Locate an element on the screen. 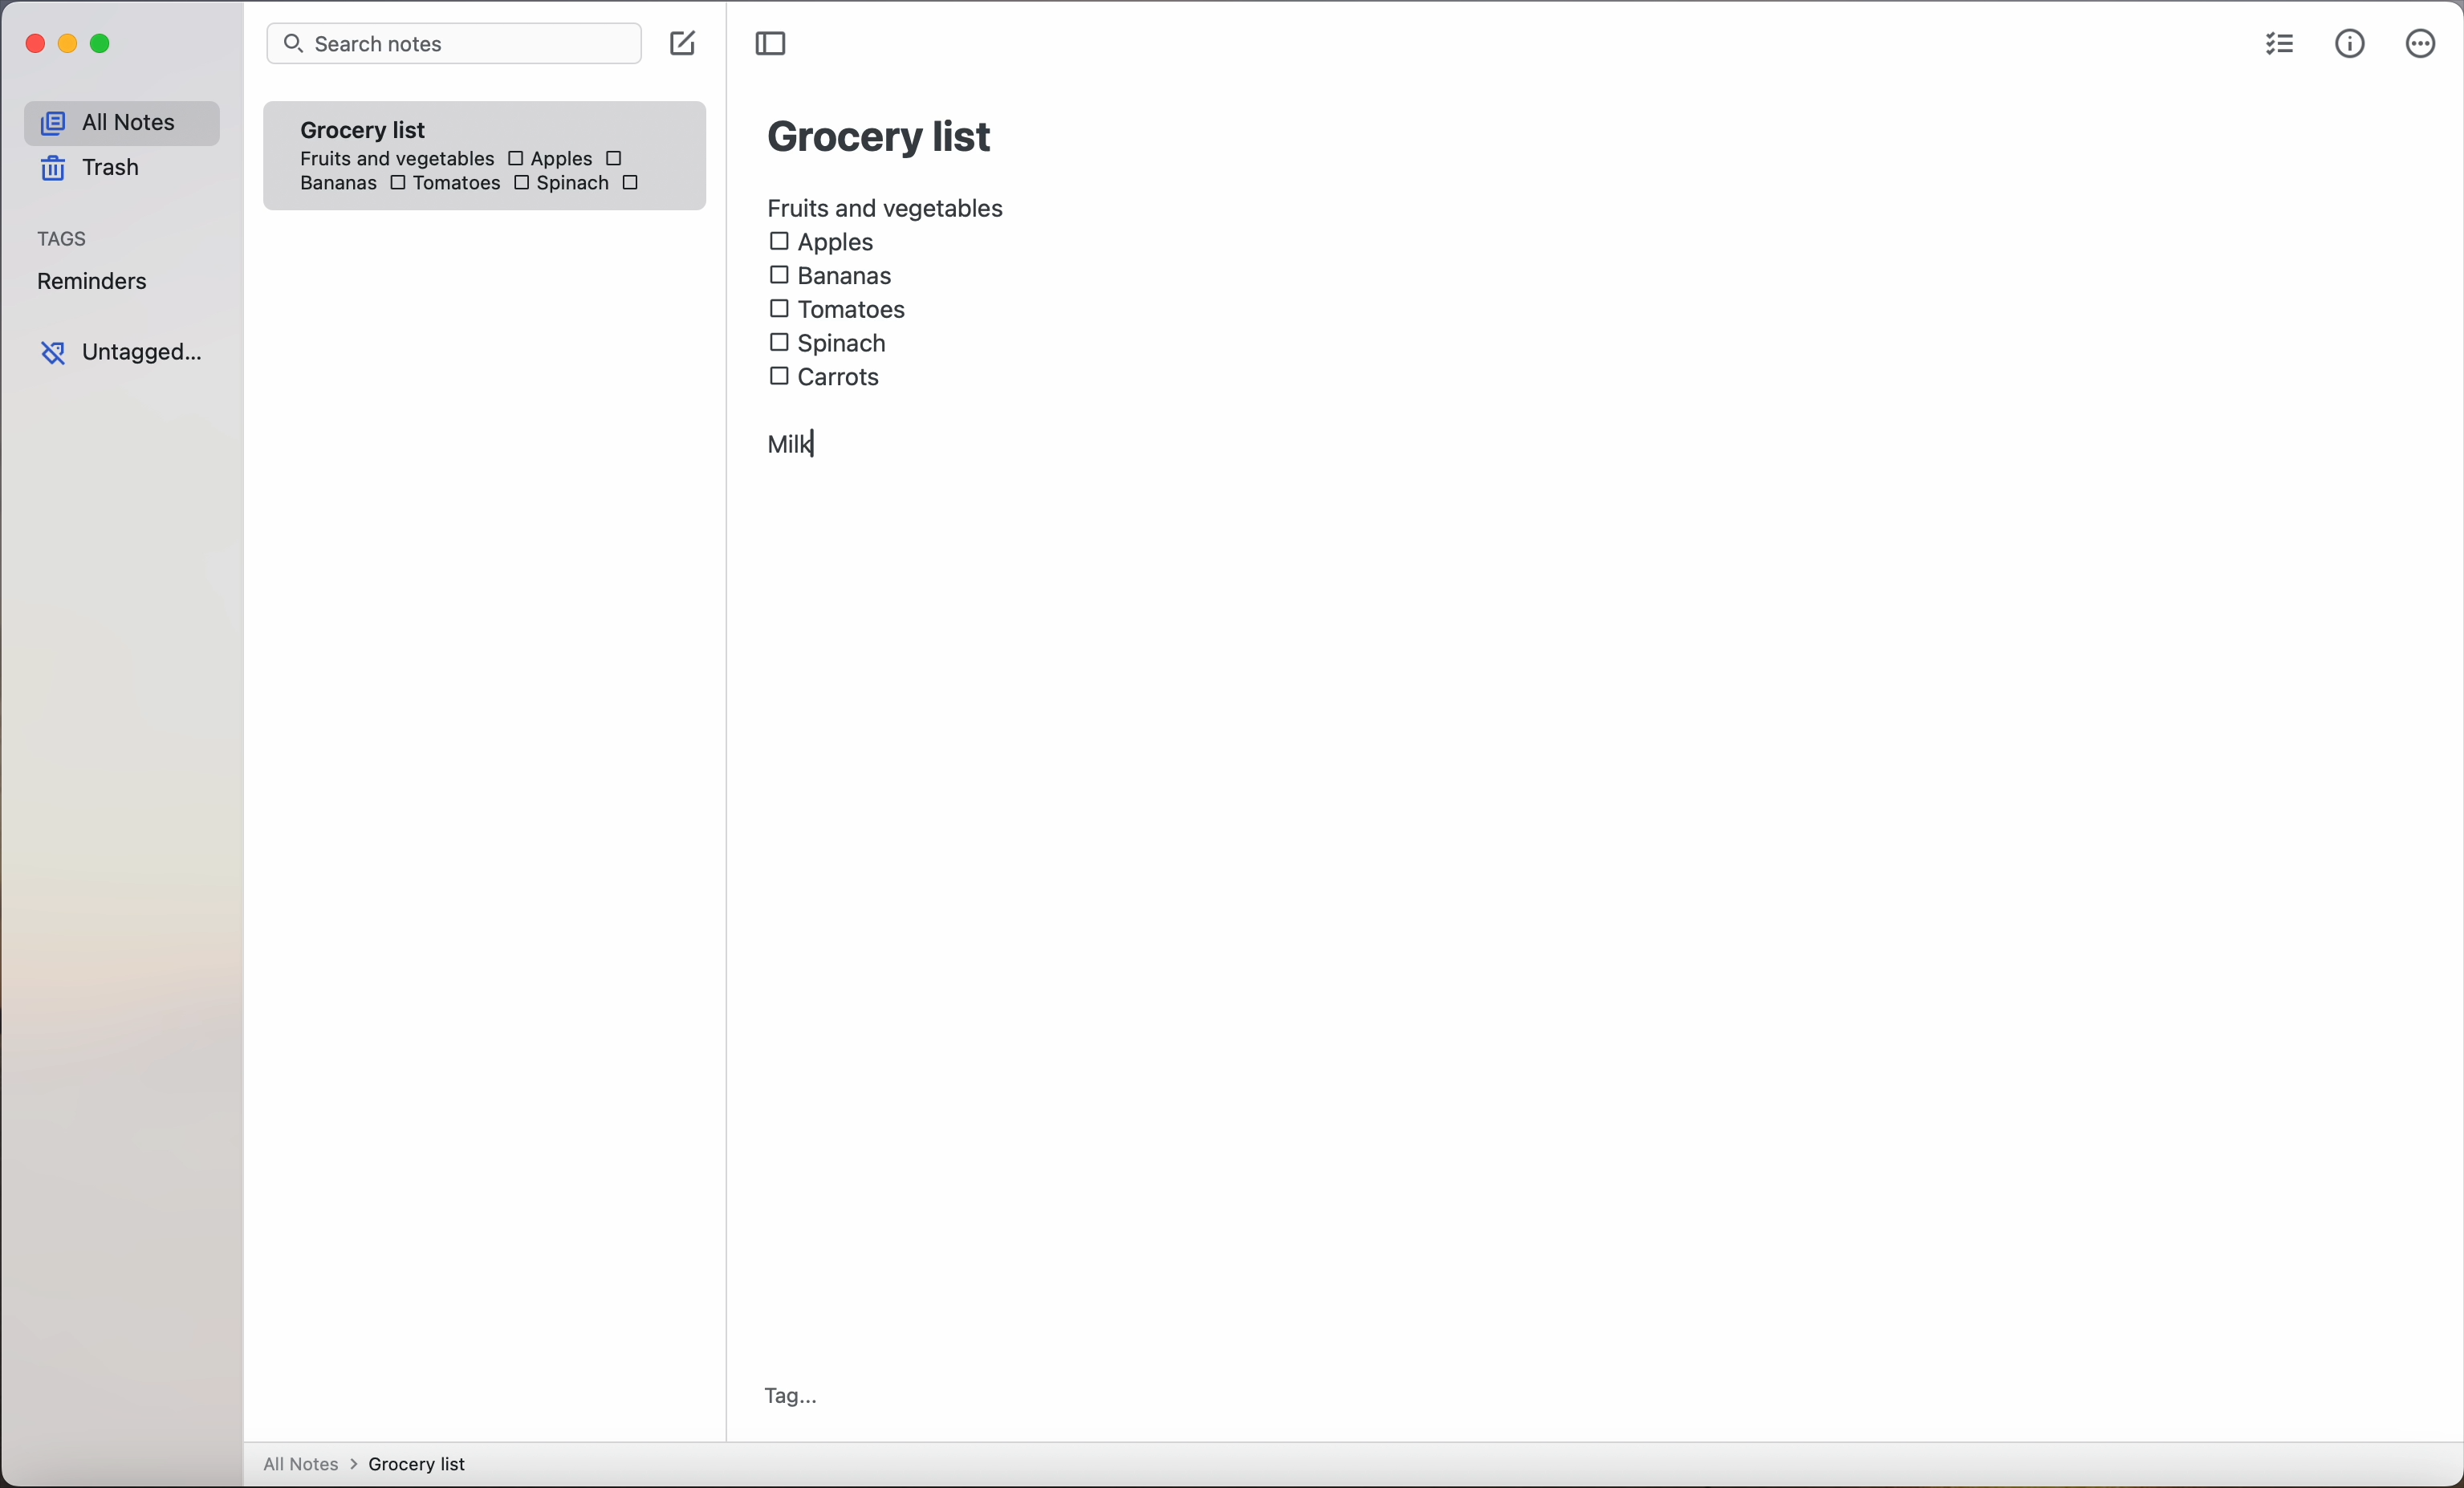 The width and height of the screenshot is (2464, 1488). tags is located at coordinates (65, 240).